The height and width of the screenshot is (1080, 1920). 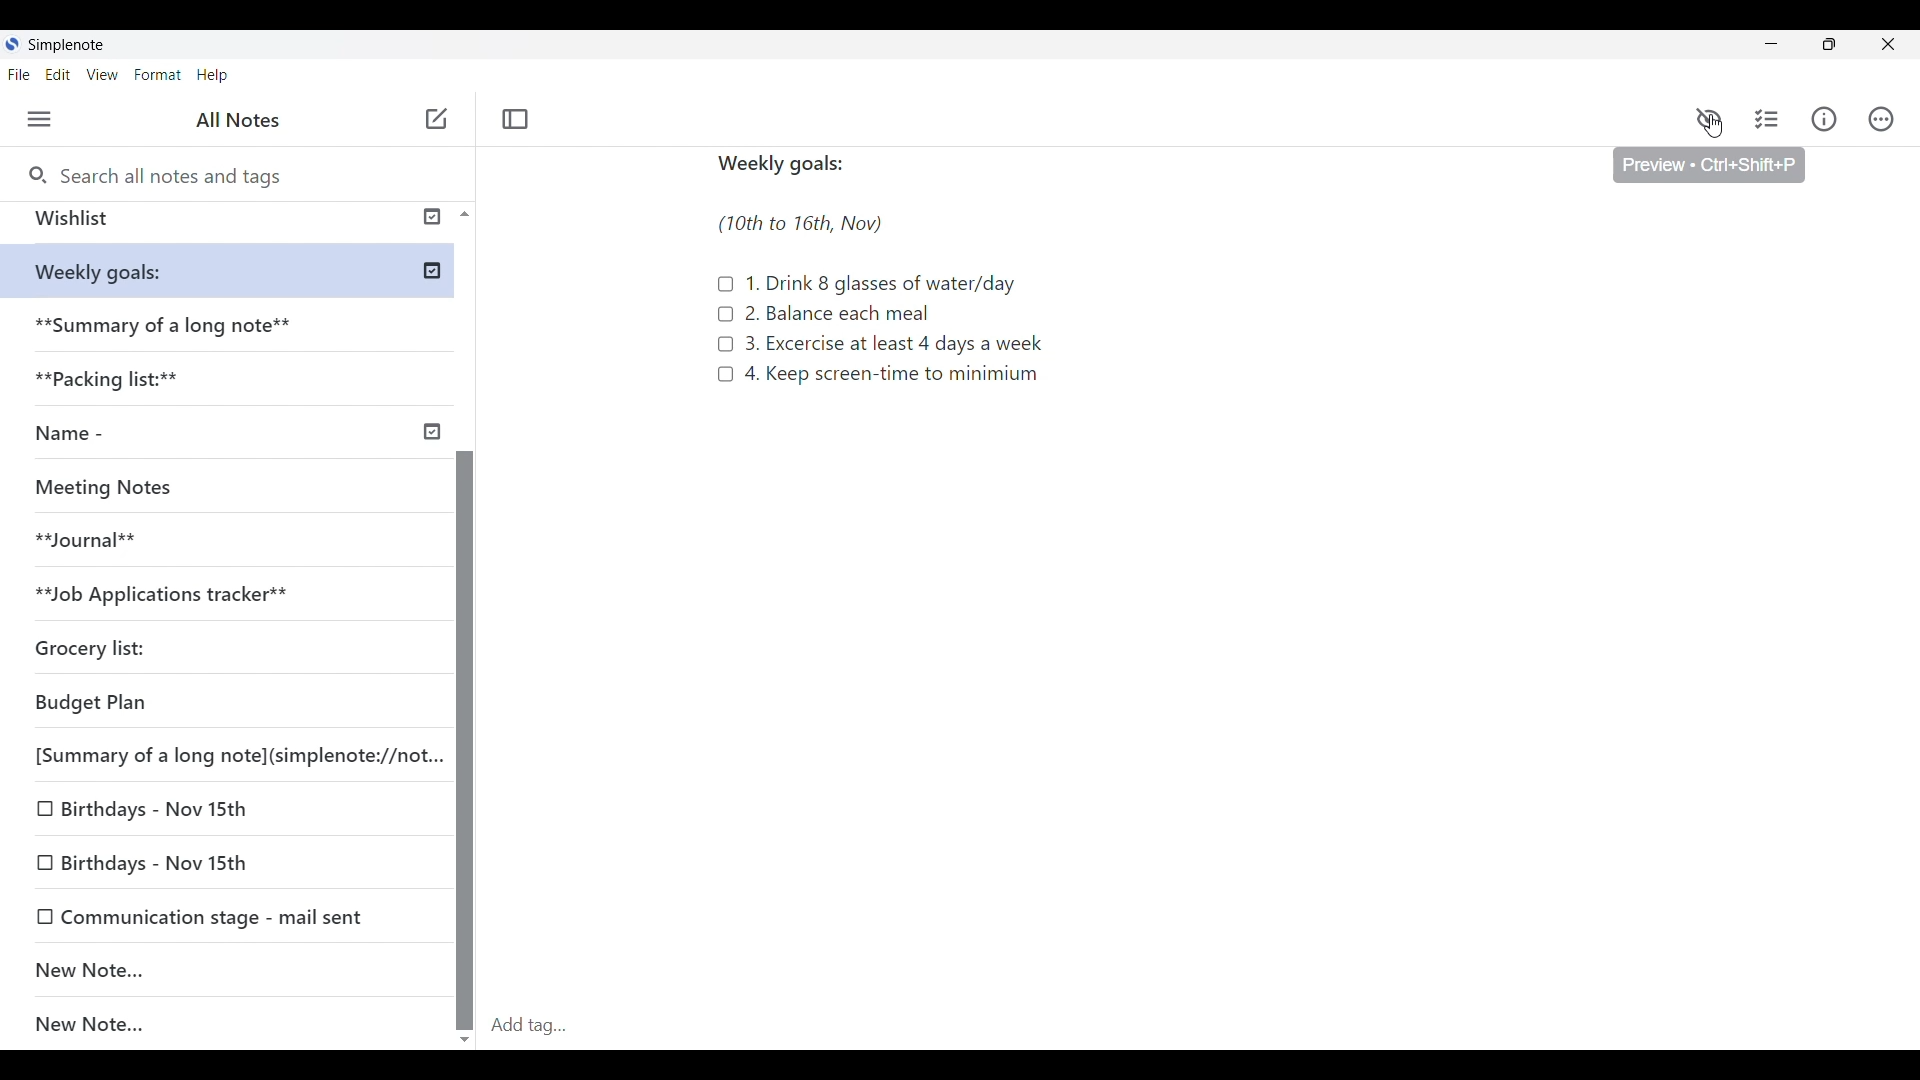 What do you see at coordinates (466, 1033) in the screenshot?
I see `scroll down button` at bounding box center [466, 1033].